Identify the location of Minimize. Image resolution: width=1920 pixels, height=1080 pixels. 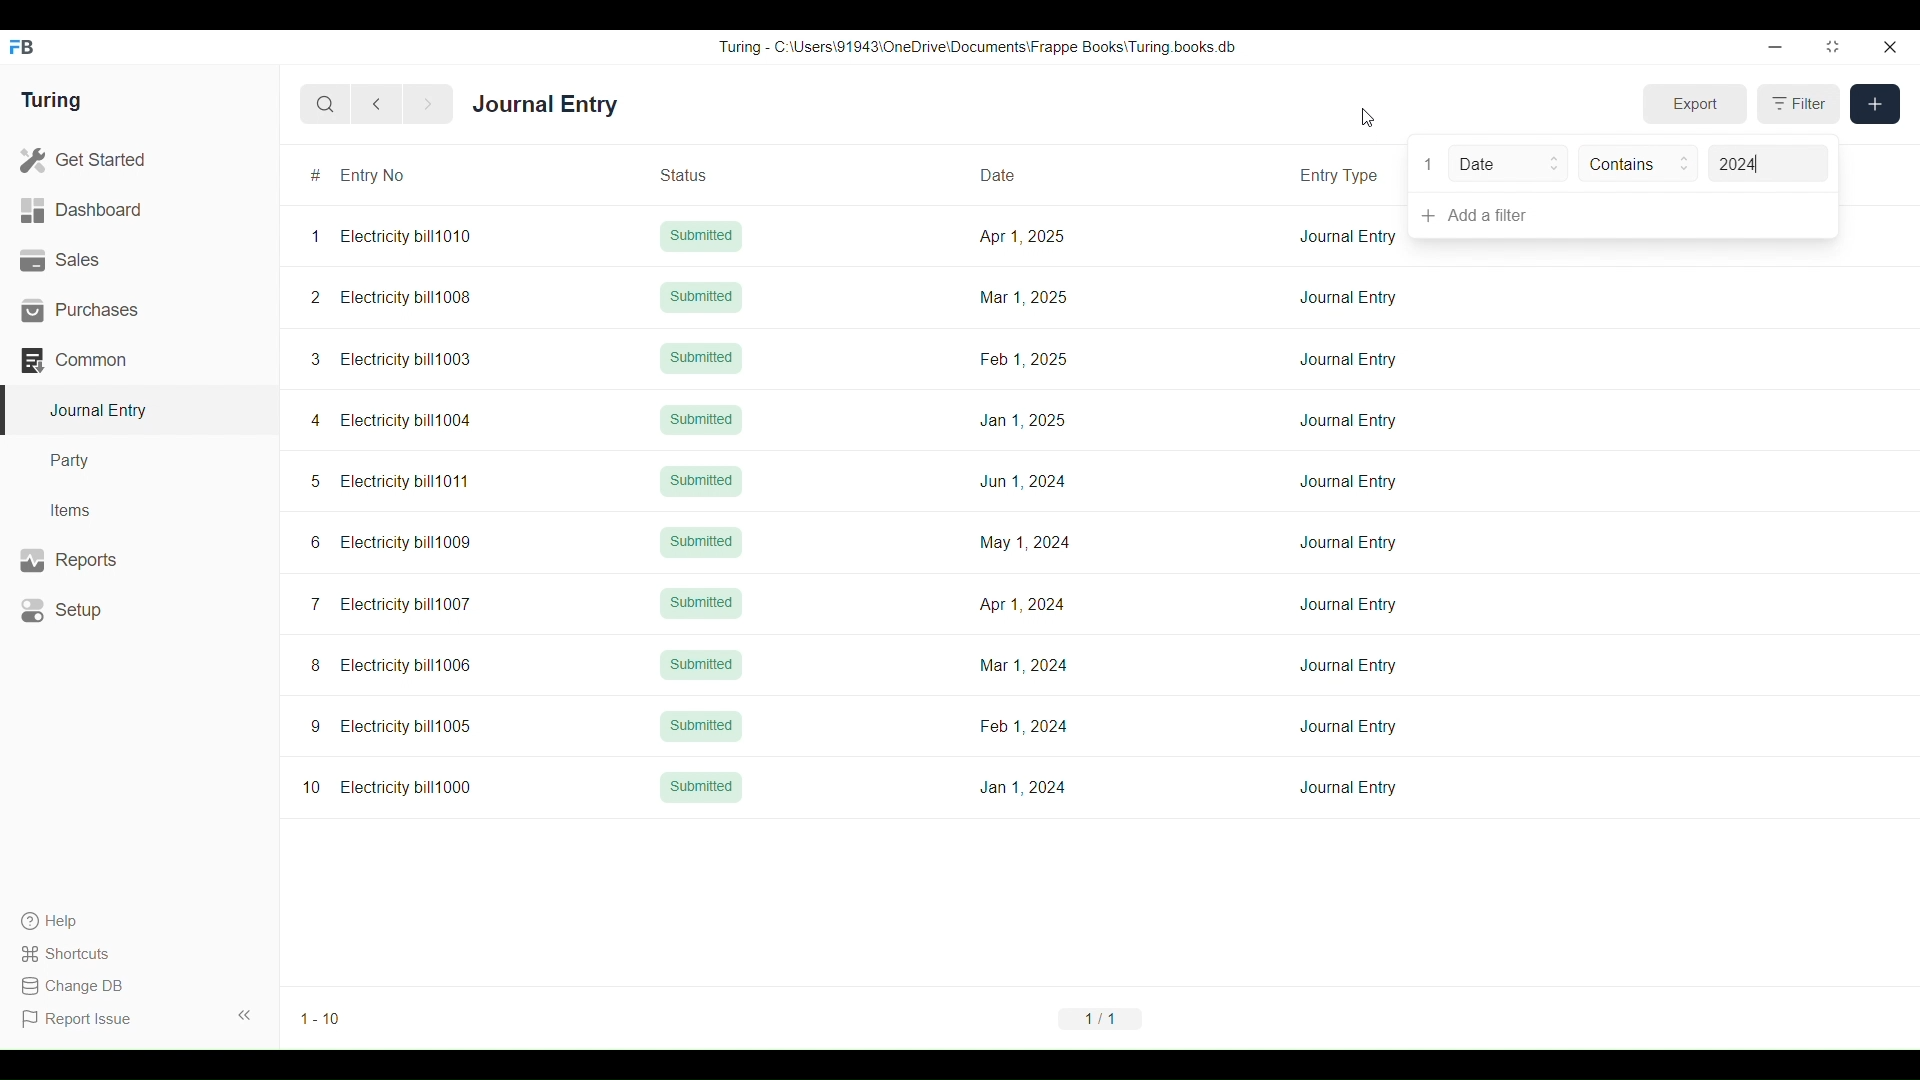
(1776, 47).